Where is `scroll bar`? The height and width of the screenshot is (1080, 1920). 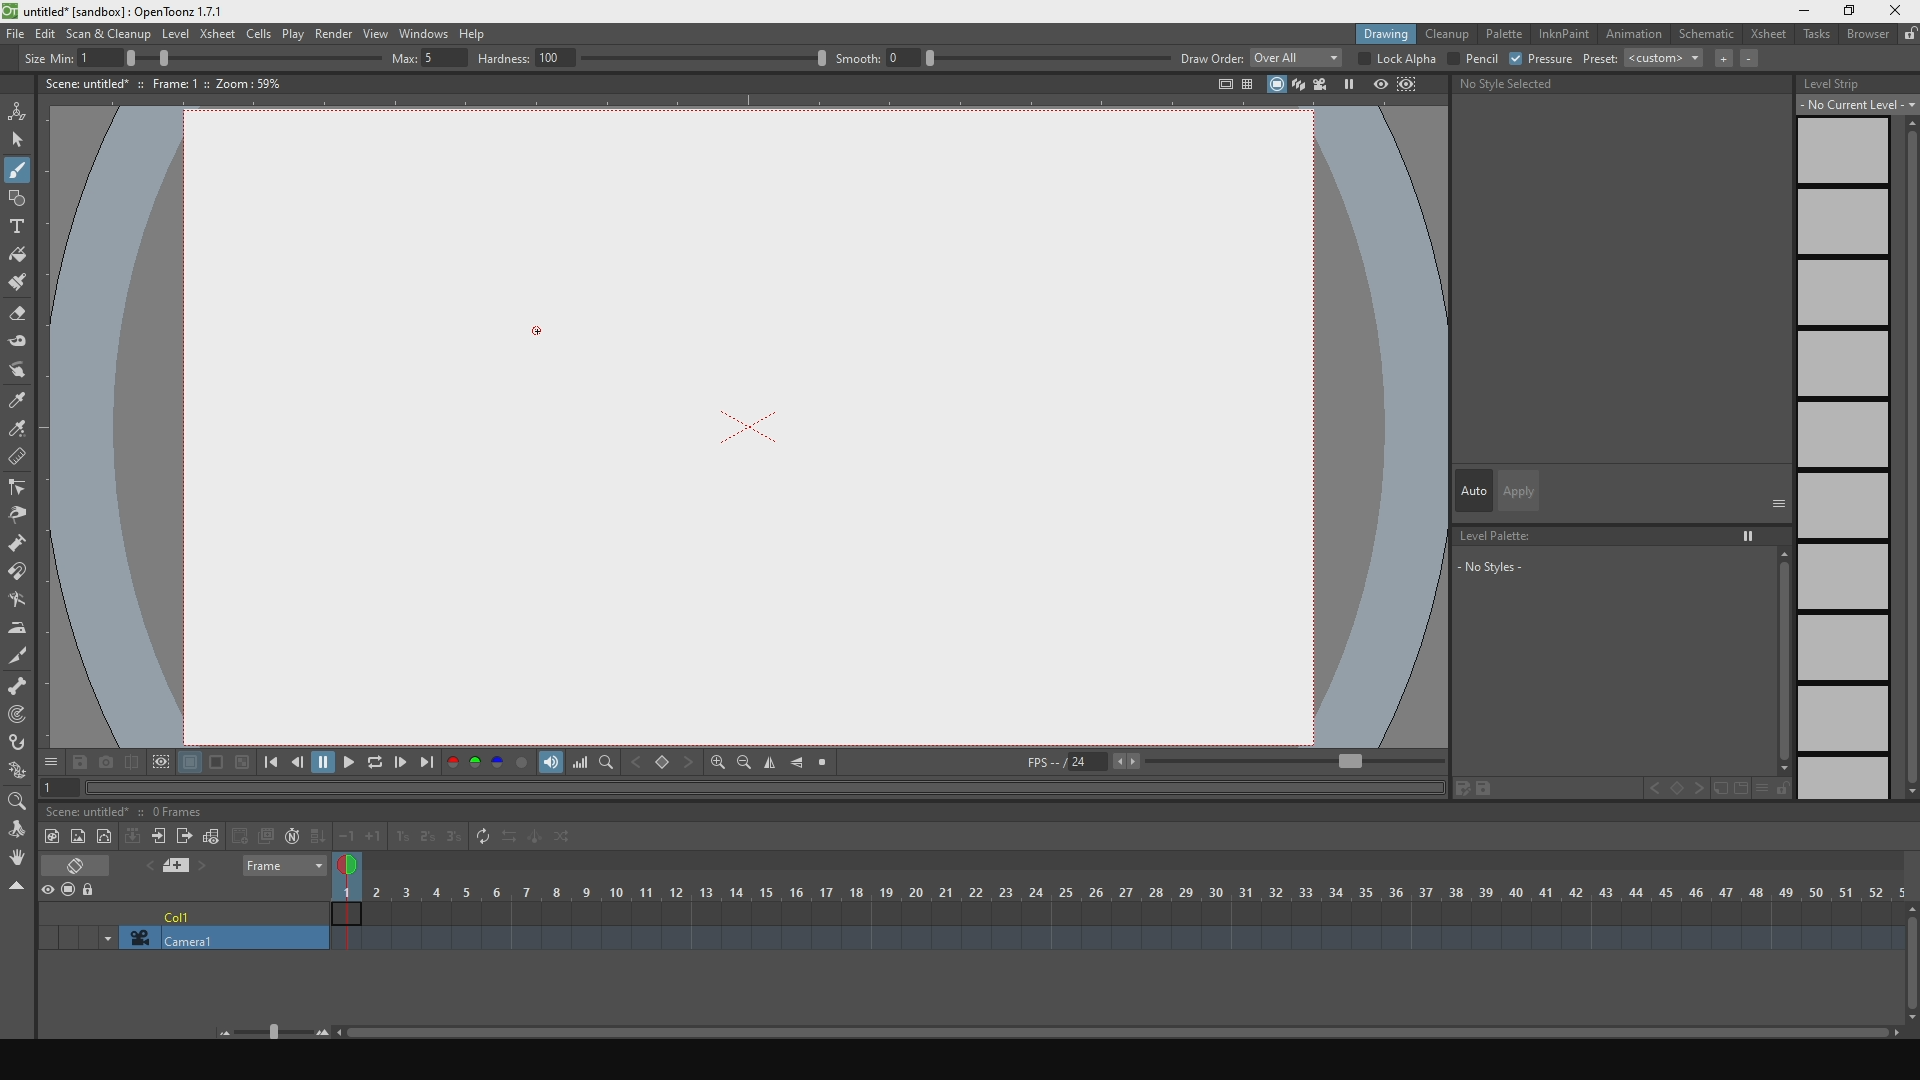
scroll bar is located at coordinates (1908, 960).